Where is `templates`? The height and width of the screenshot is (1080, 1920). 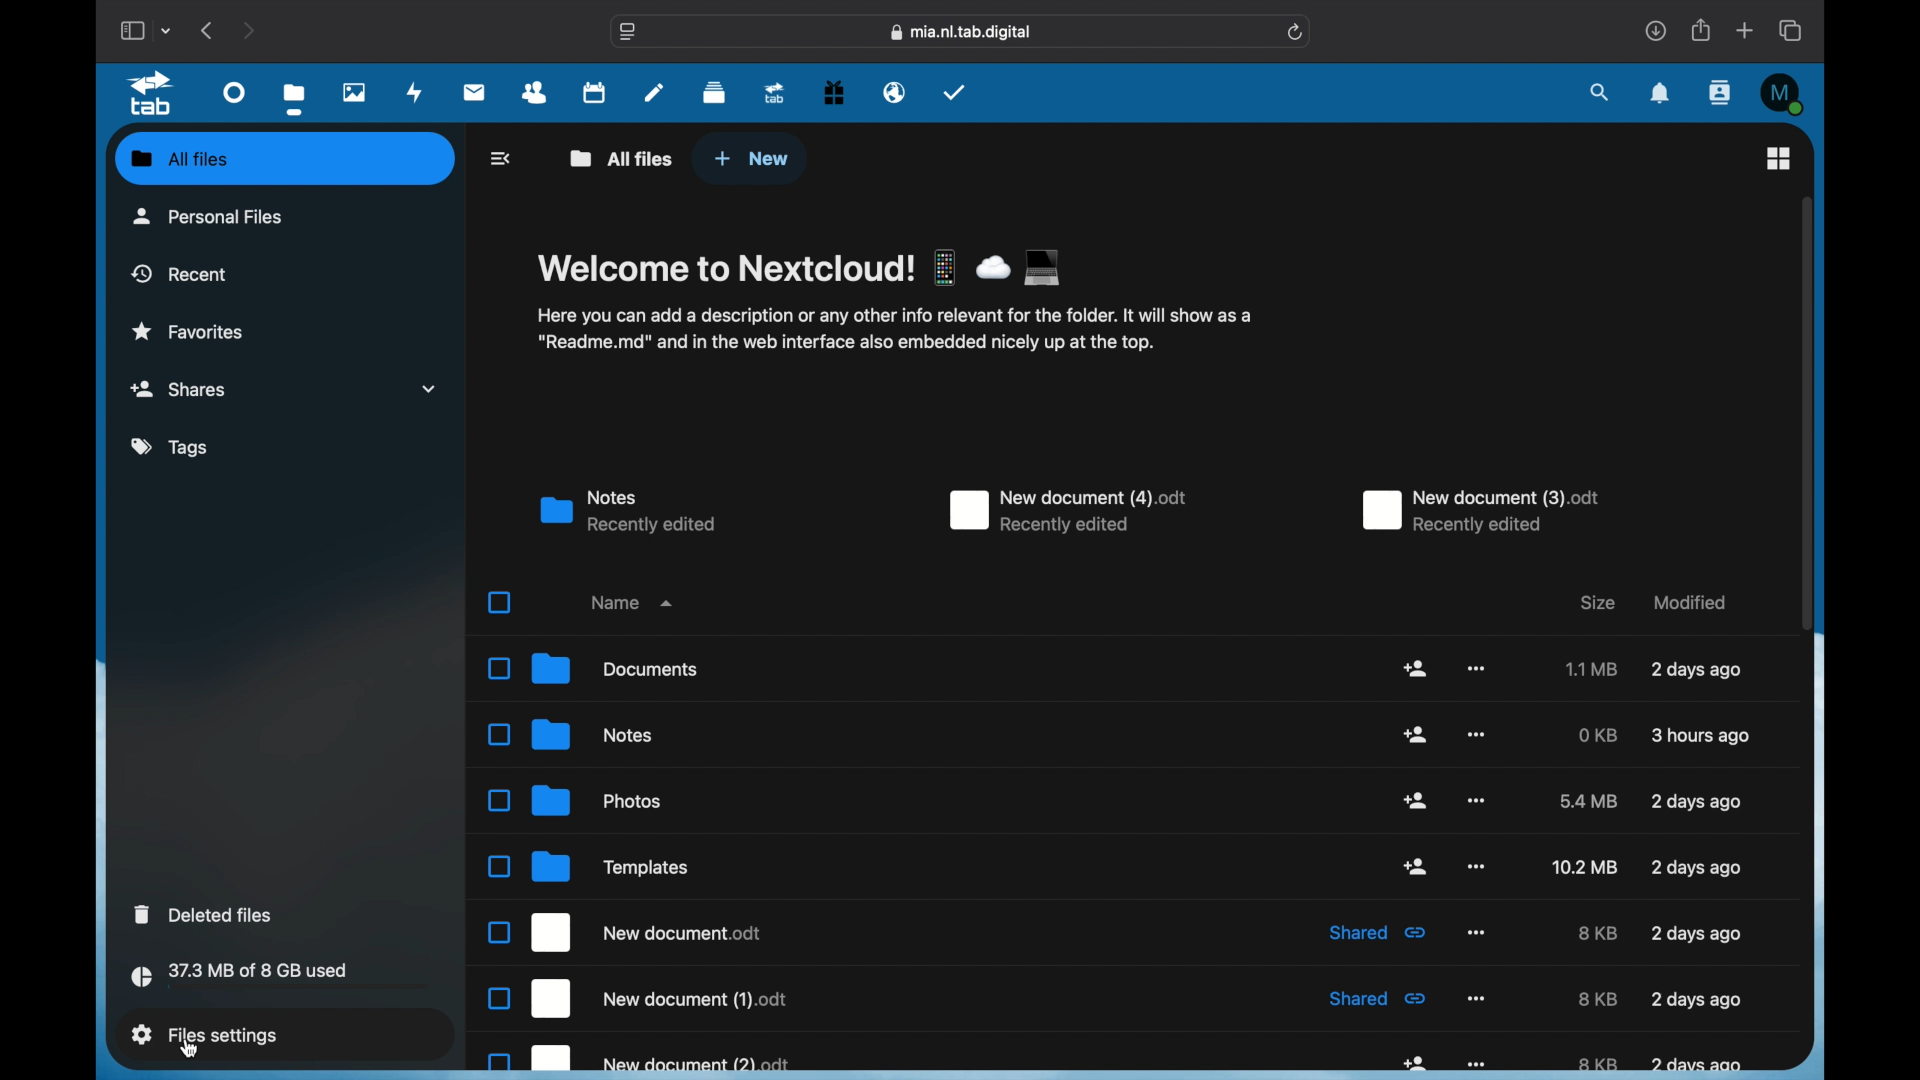
templates is located at coordinates (584, 867).